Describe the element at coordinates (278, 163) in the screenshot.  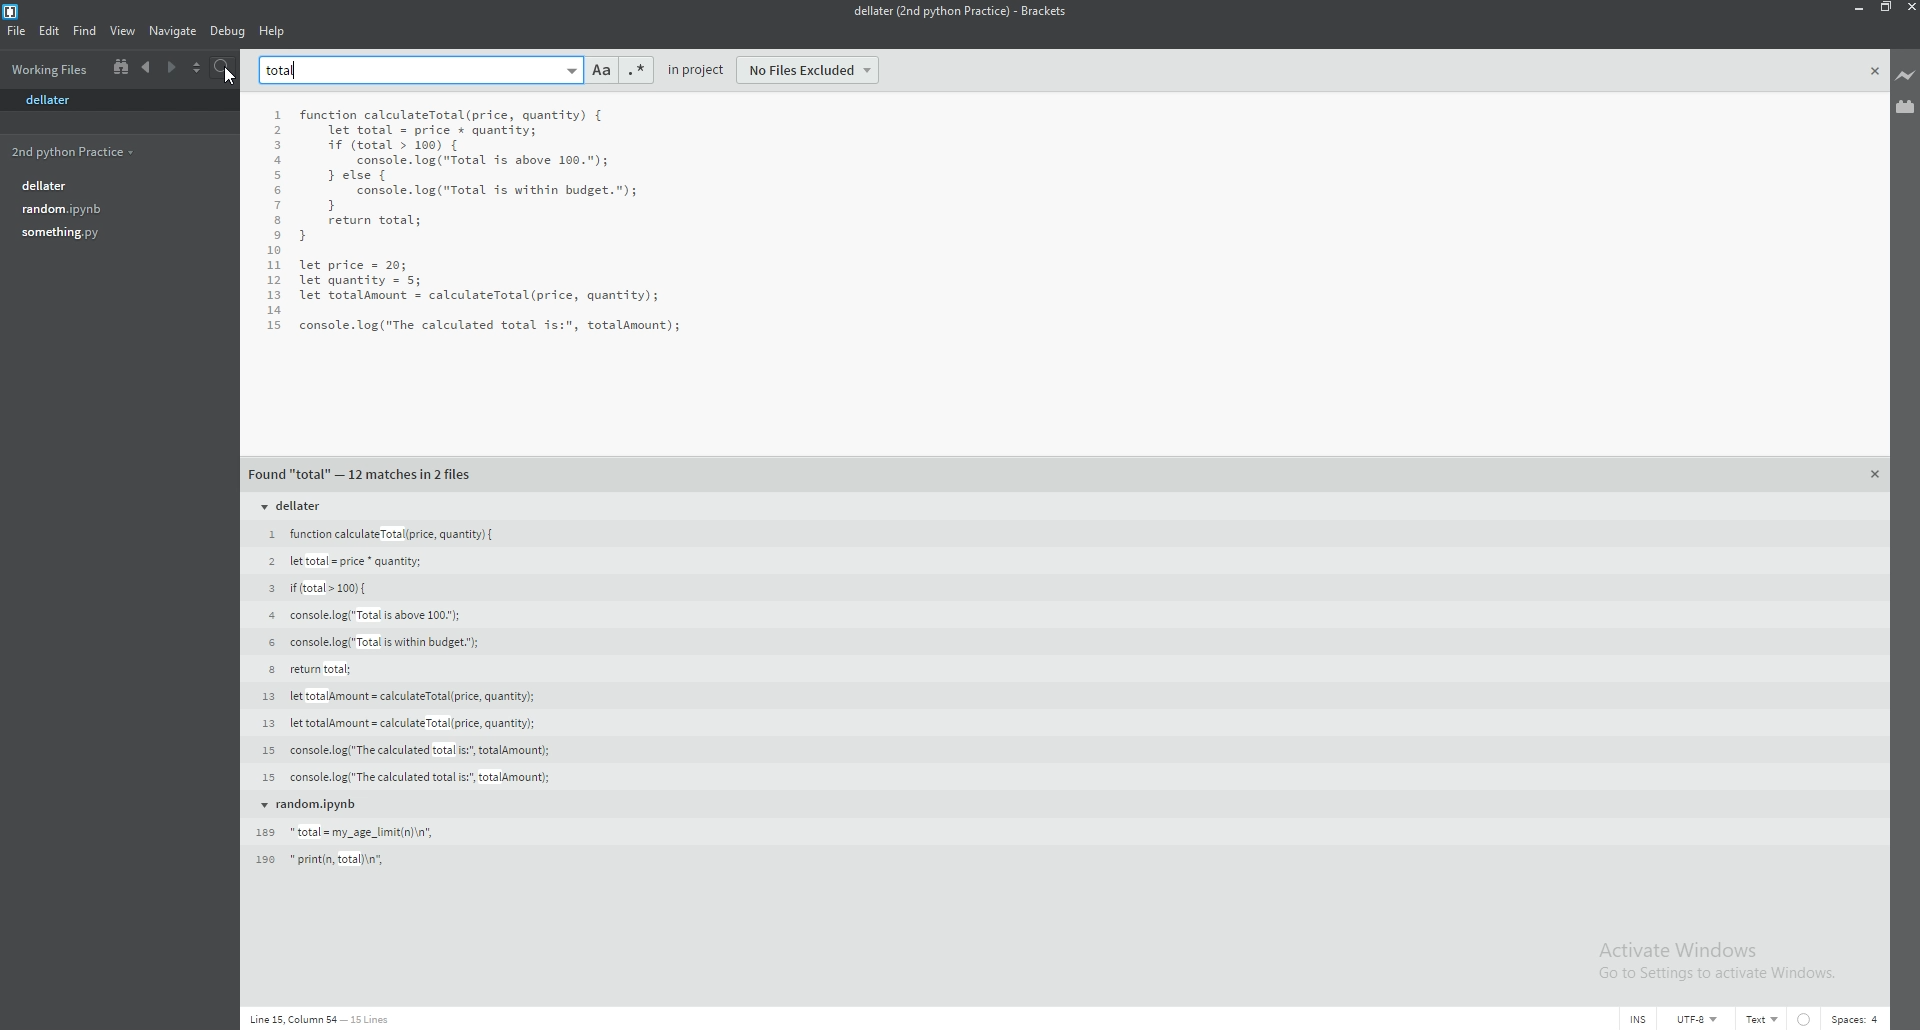
I see `4` at that location.